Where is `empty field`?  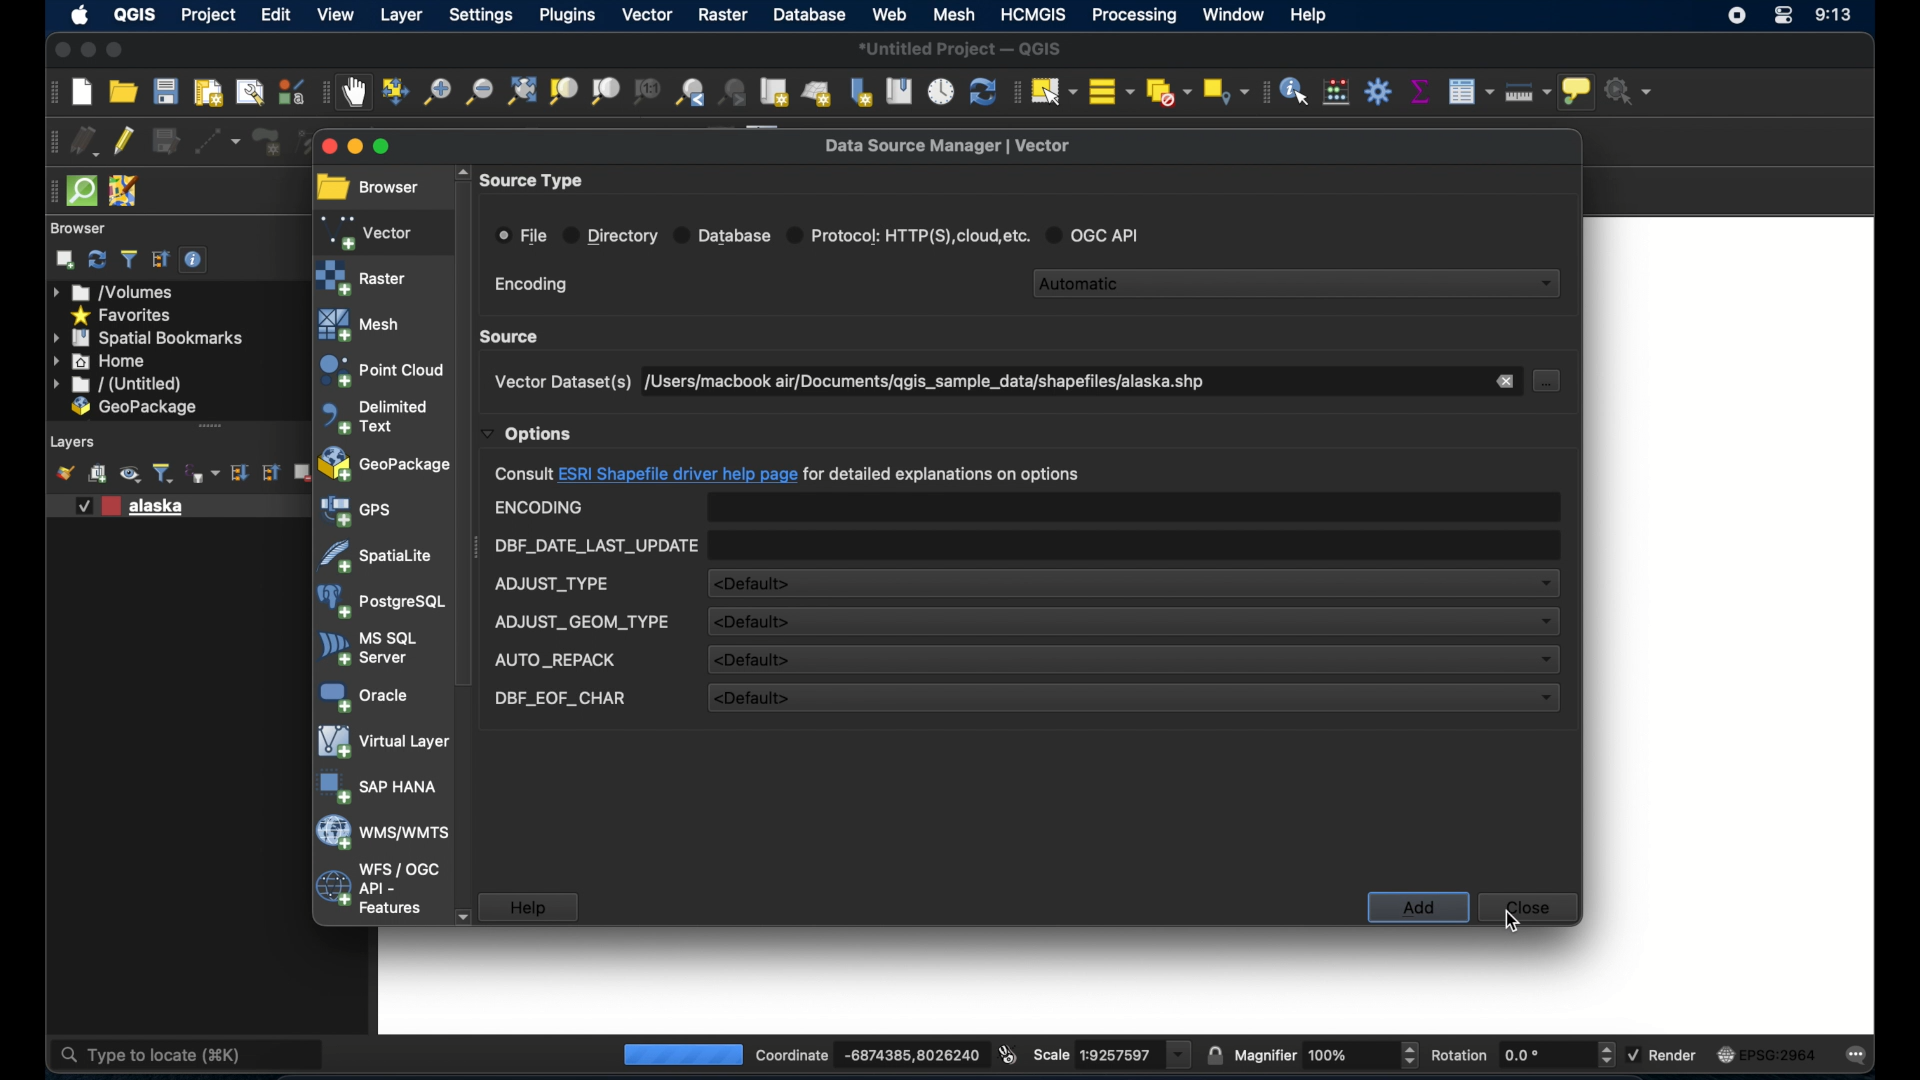 empty field is located at coordinates (1134, 507).